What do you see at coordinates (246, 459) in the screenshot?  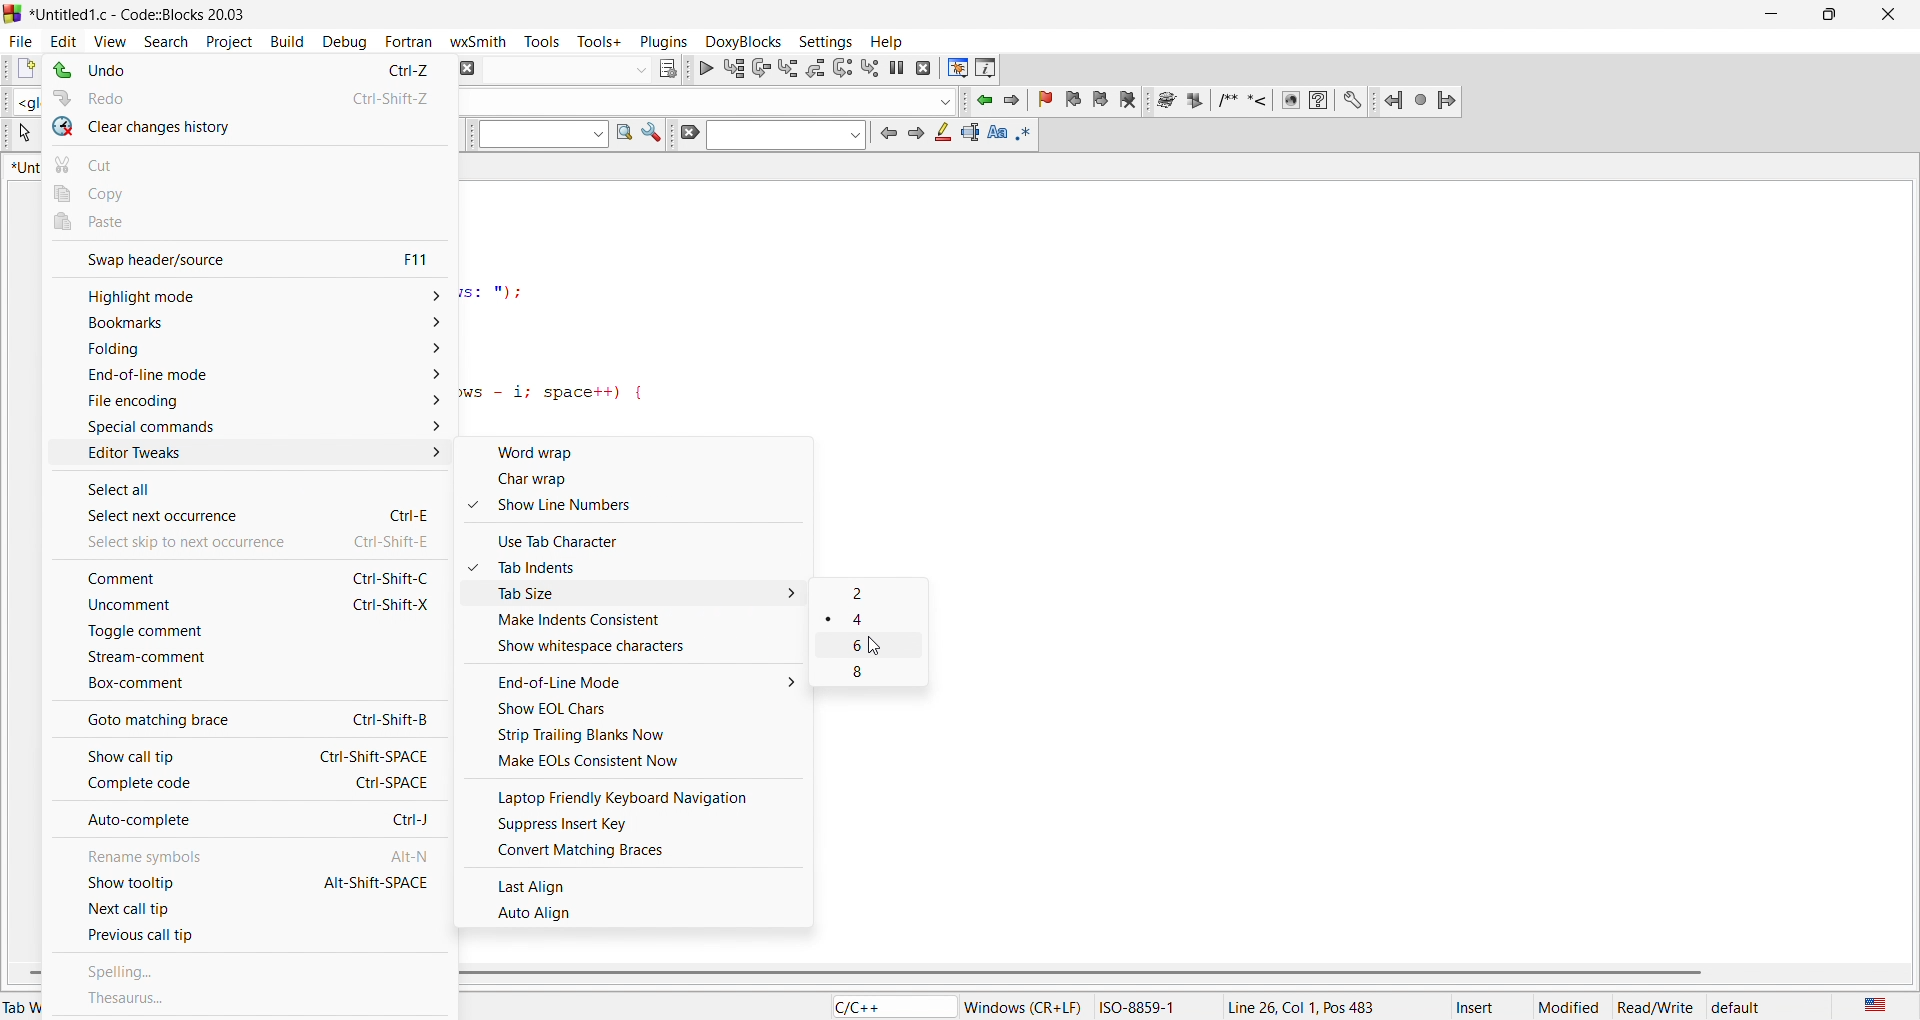 I see `editor tweaks` at bounding box center [246, 459].